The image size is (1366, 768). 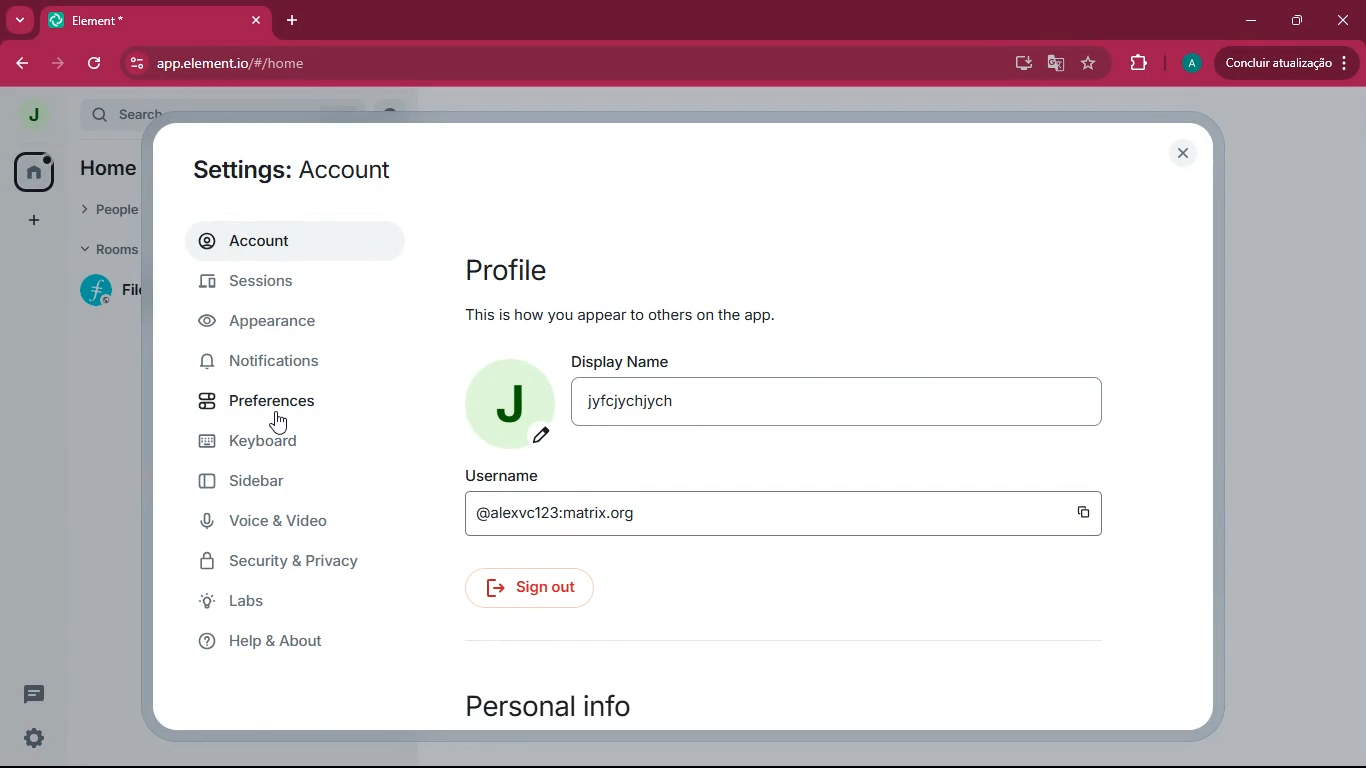 What do you see at coordinates (836, 404) in the screenshot?
I see `Textbox` at bounding box center [836, 404].